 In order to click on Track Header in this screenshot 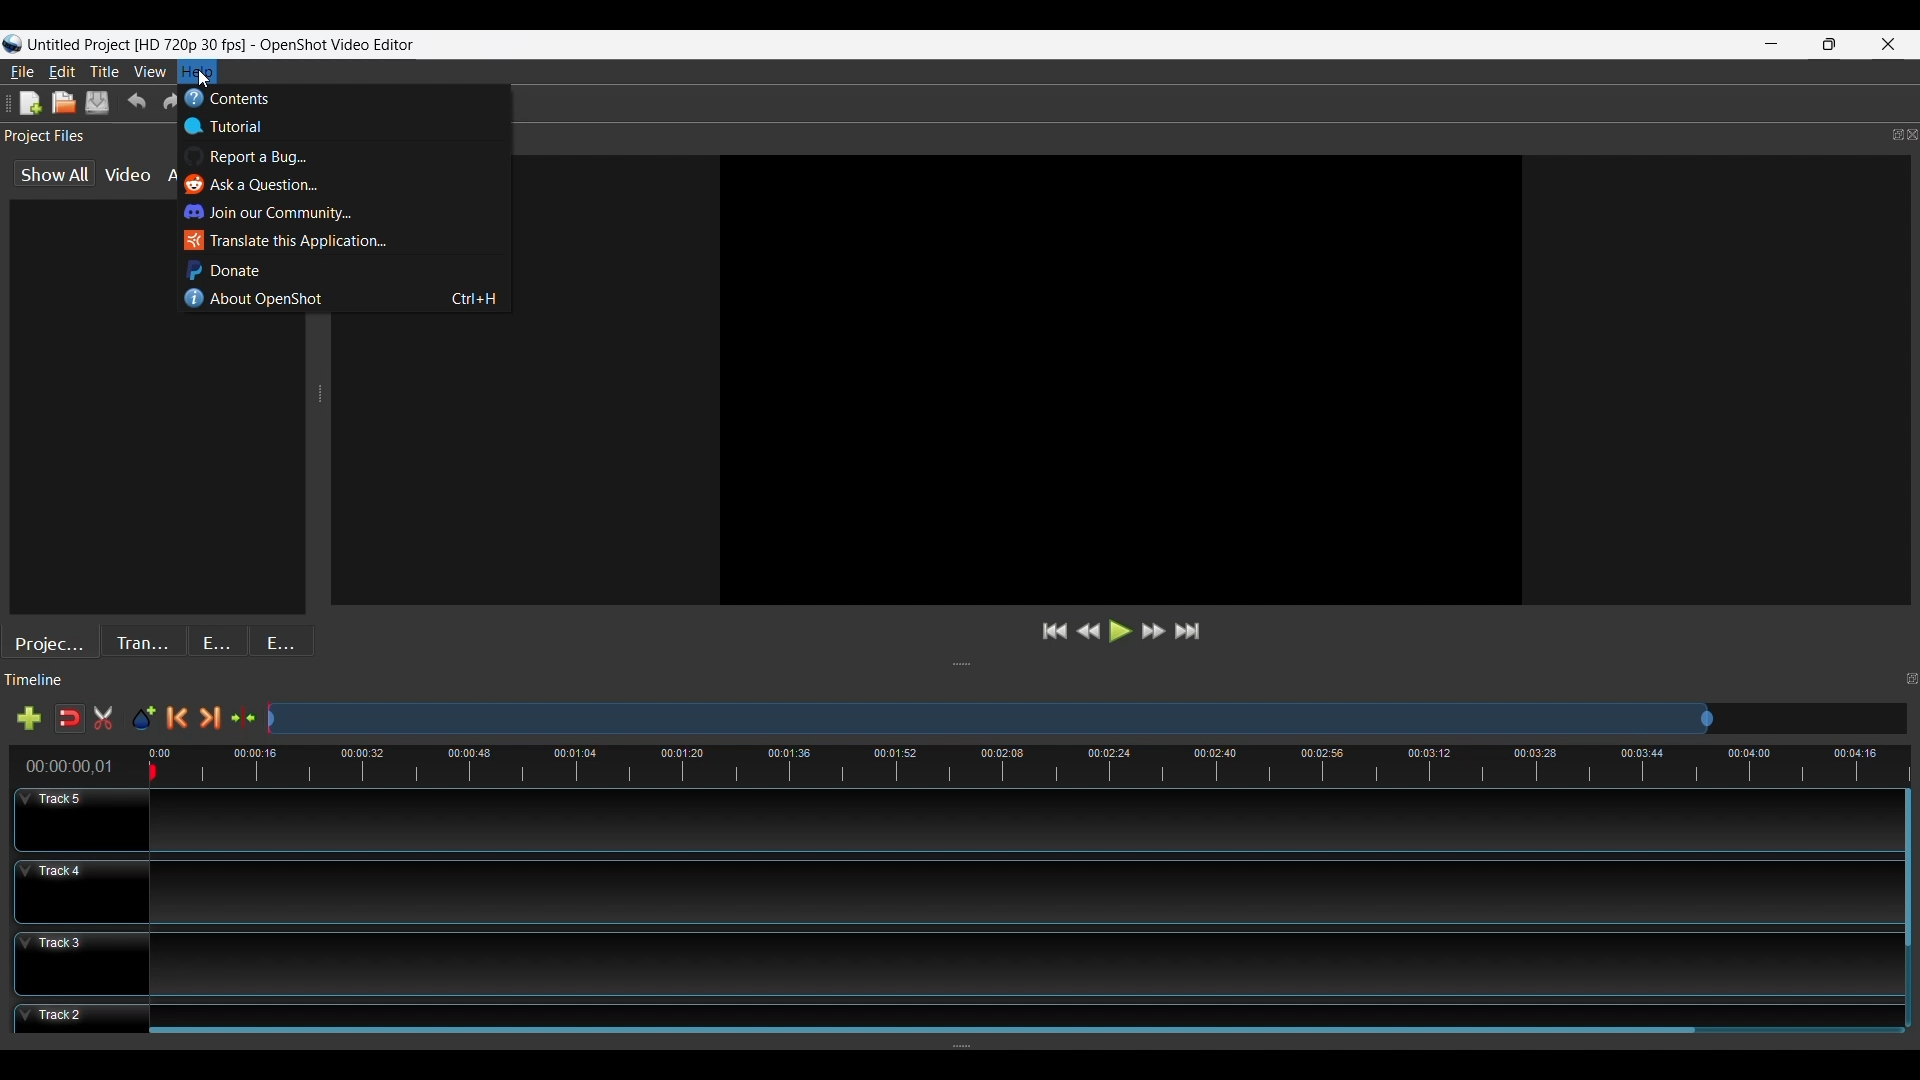, I will do `click(76, 1017)`.